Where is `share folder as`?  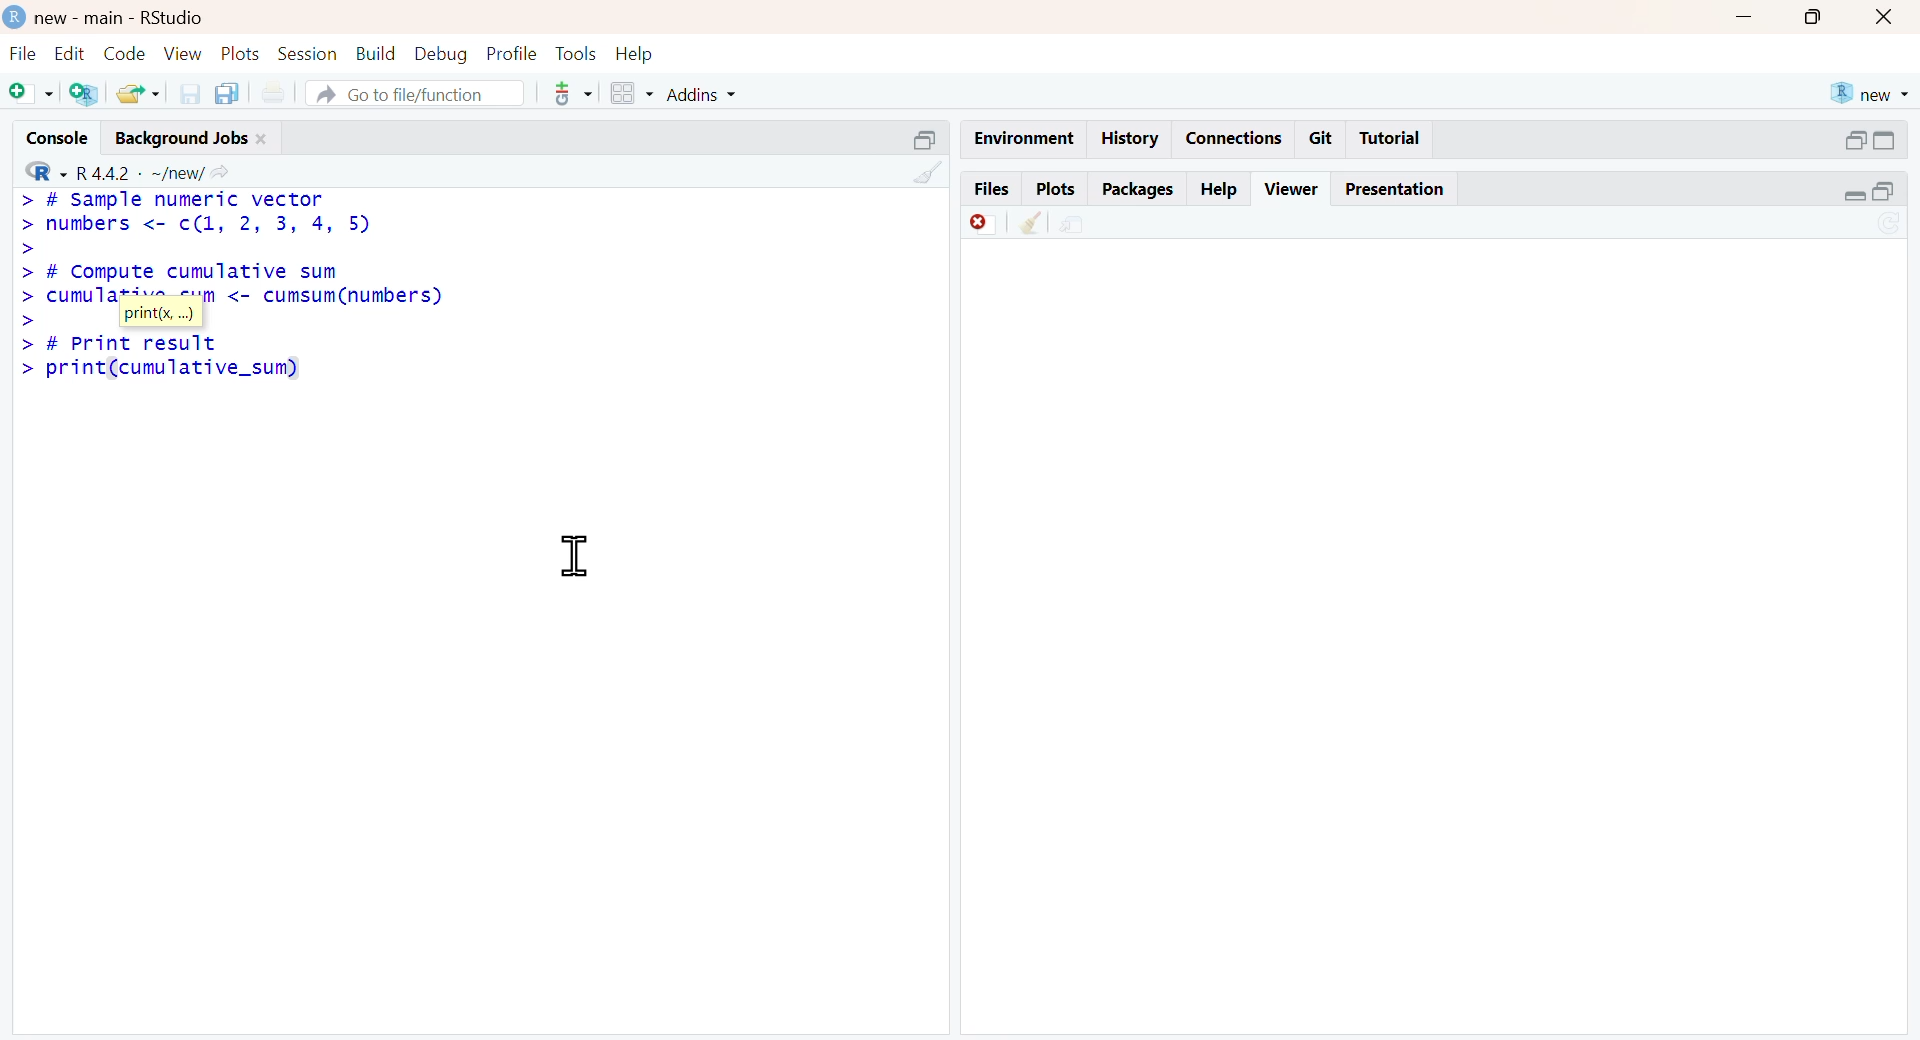 share folder as is located at coordinates (138, 94).